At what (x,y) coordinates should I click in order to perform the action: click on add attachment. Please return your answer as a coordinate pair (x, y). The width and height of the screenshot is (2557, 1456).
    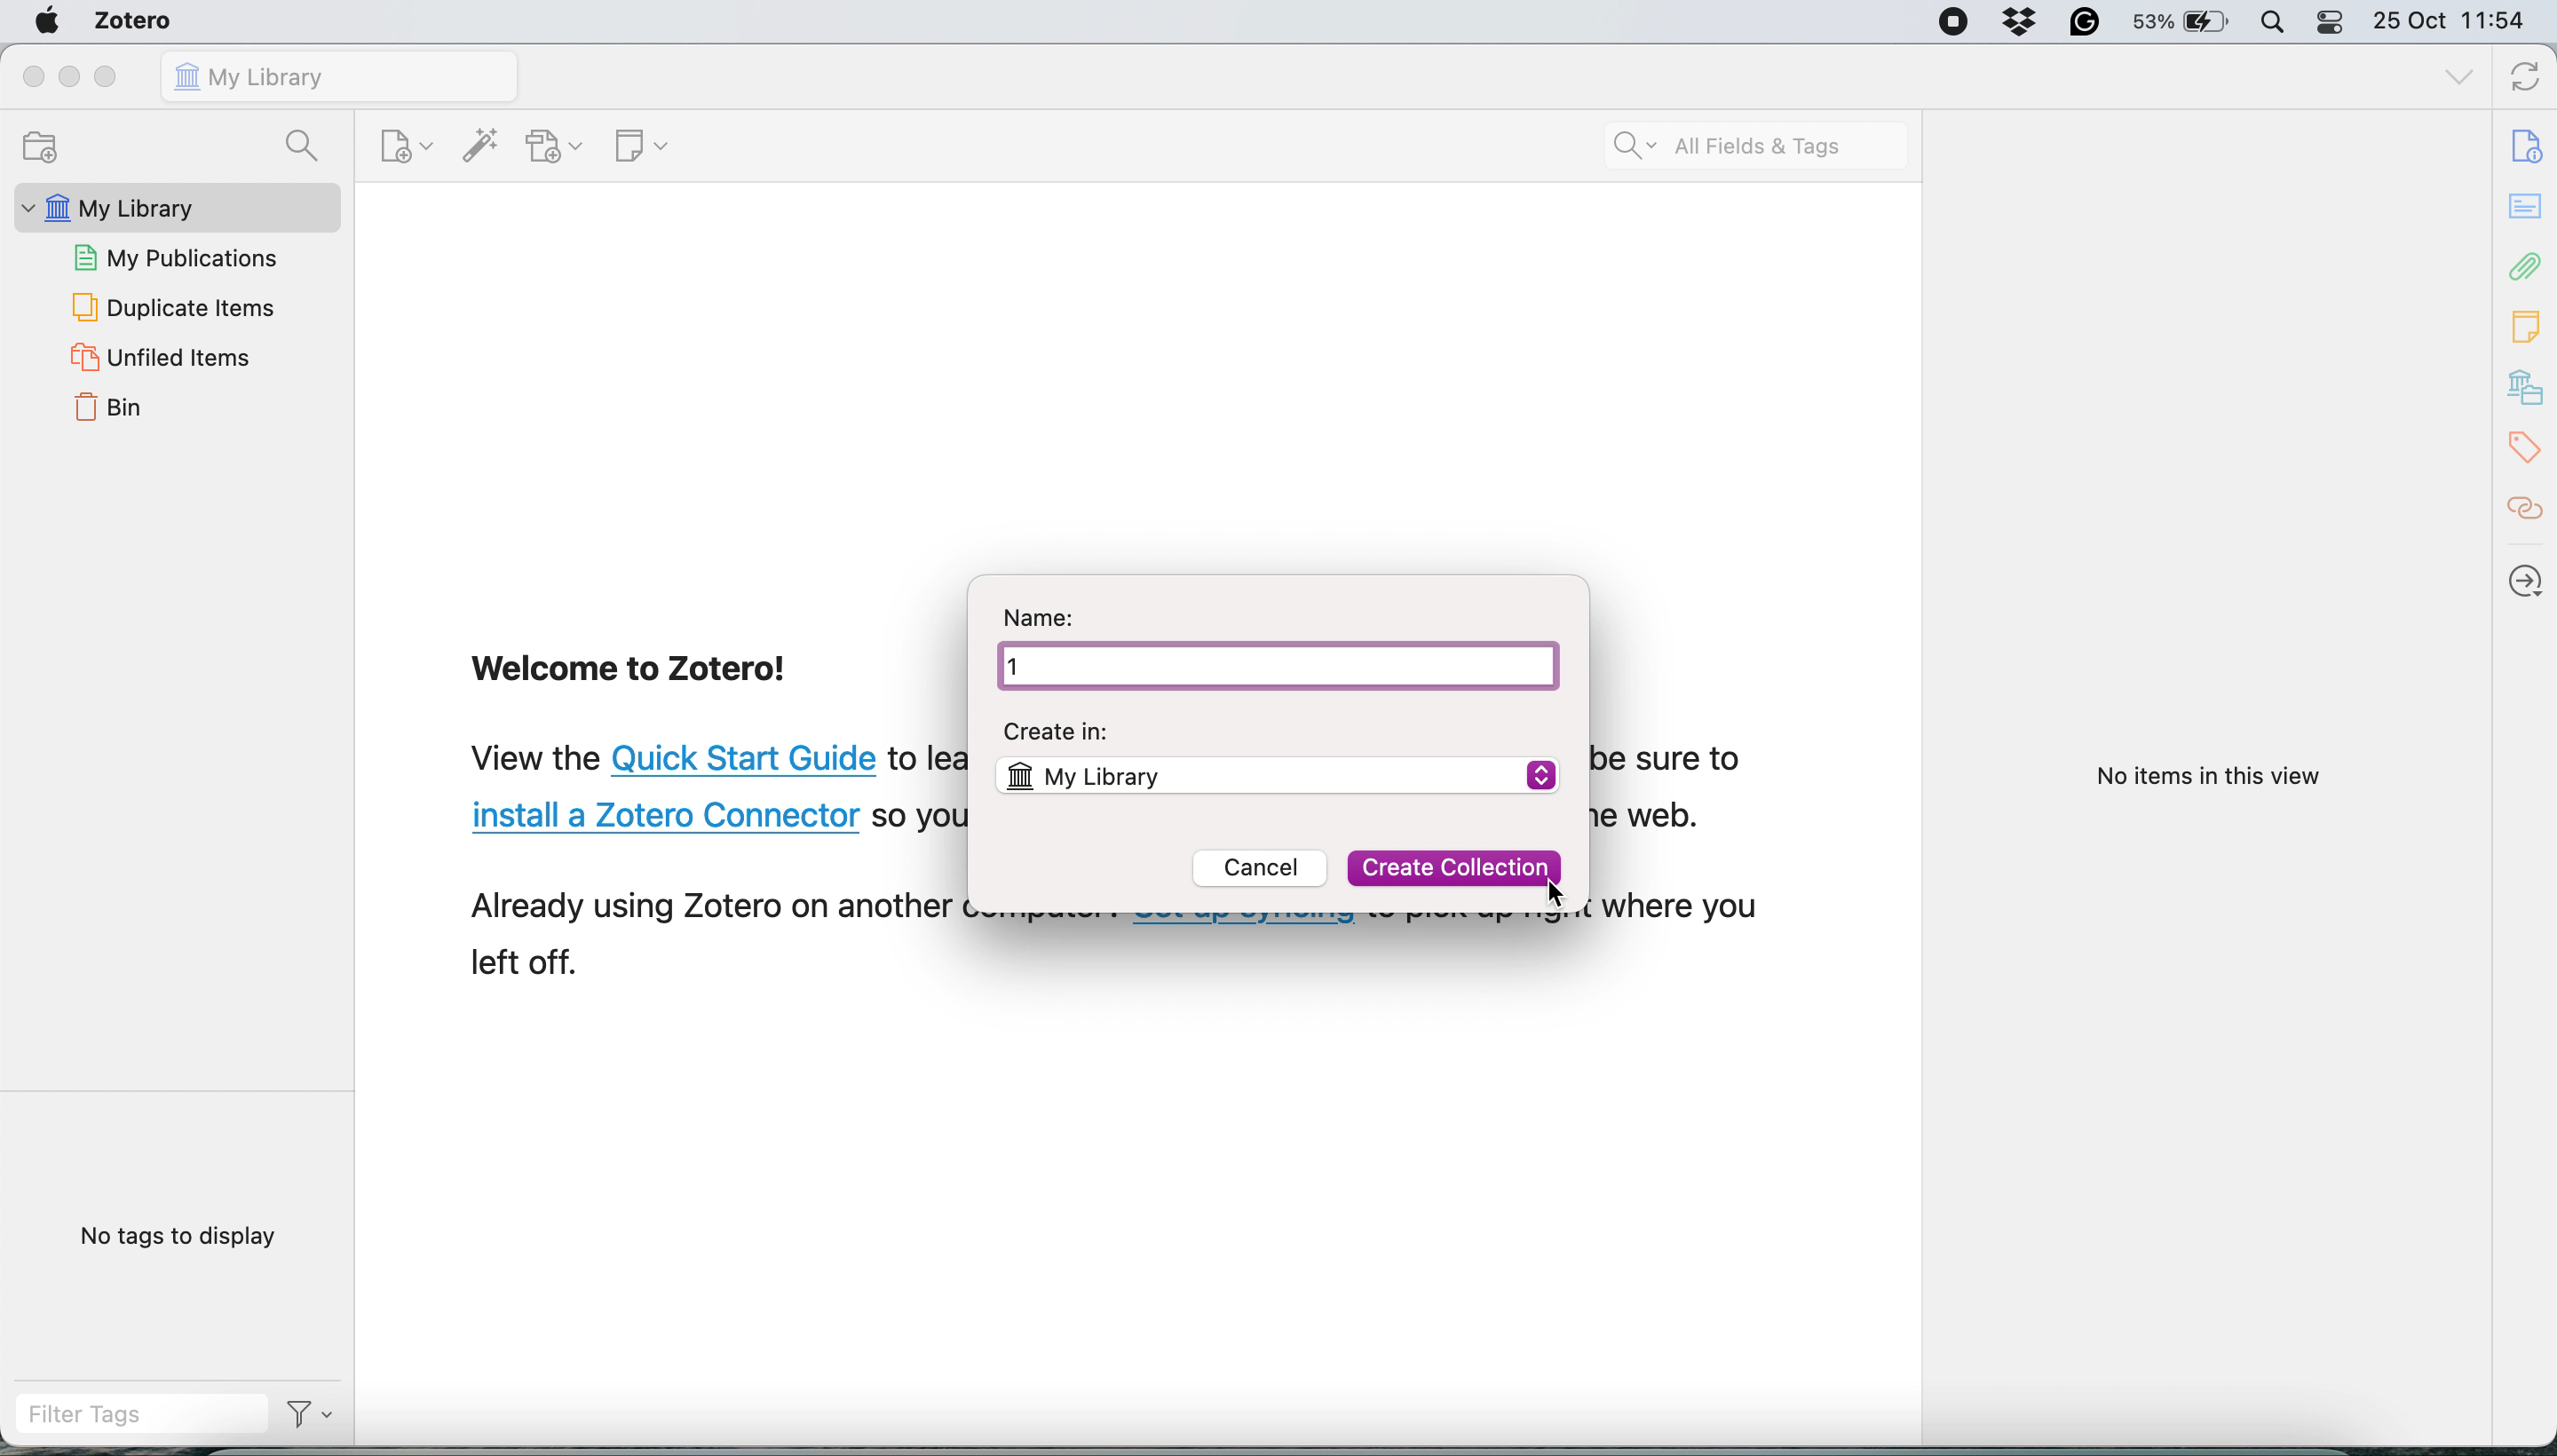
    Looking at the image, I should click on (554, 146).